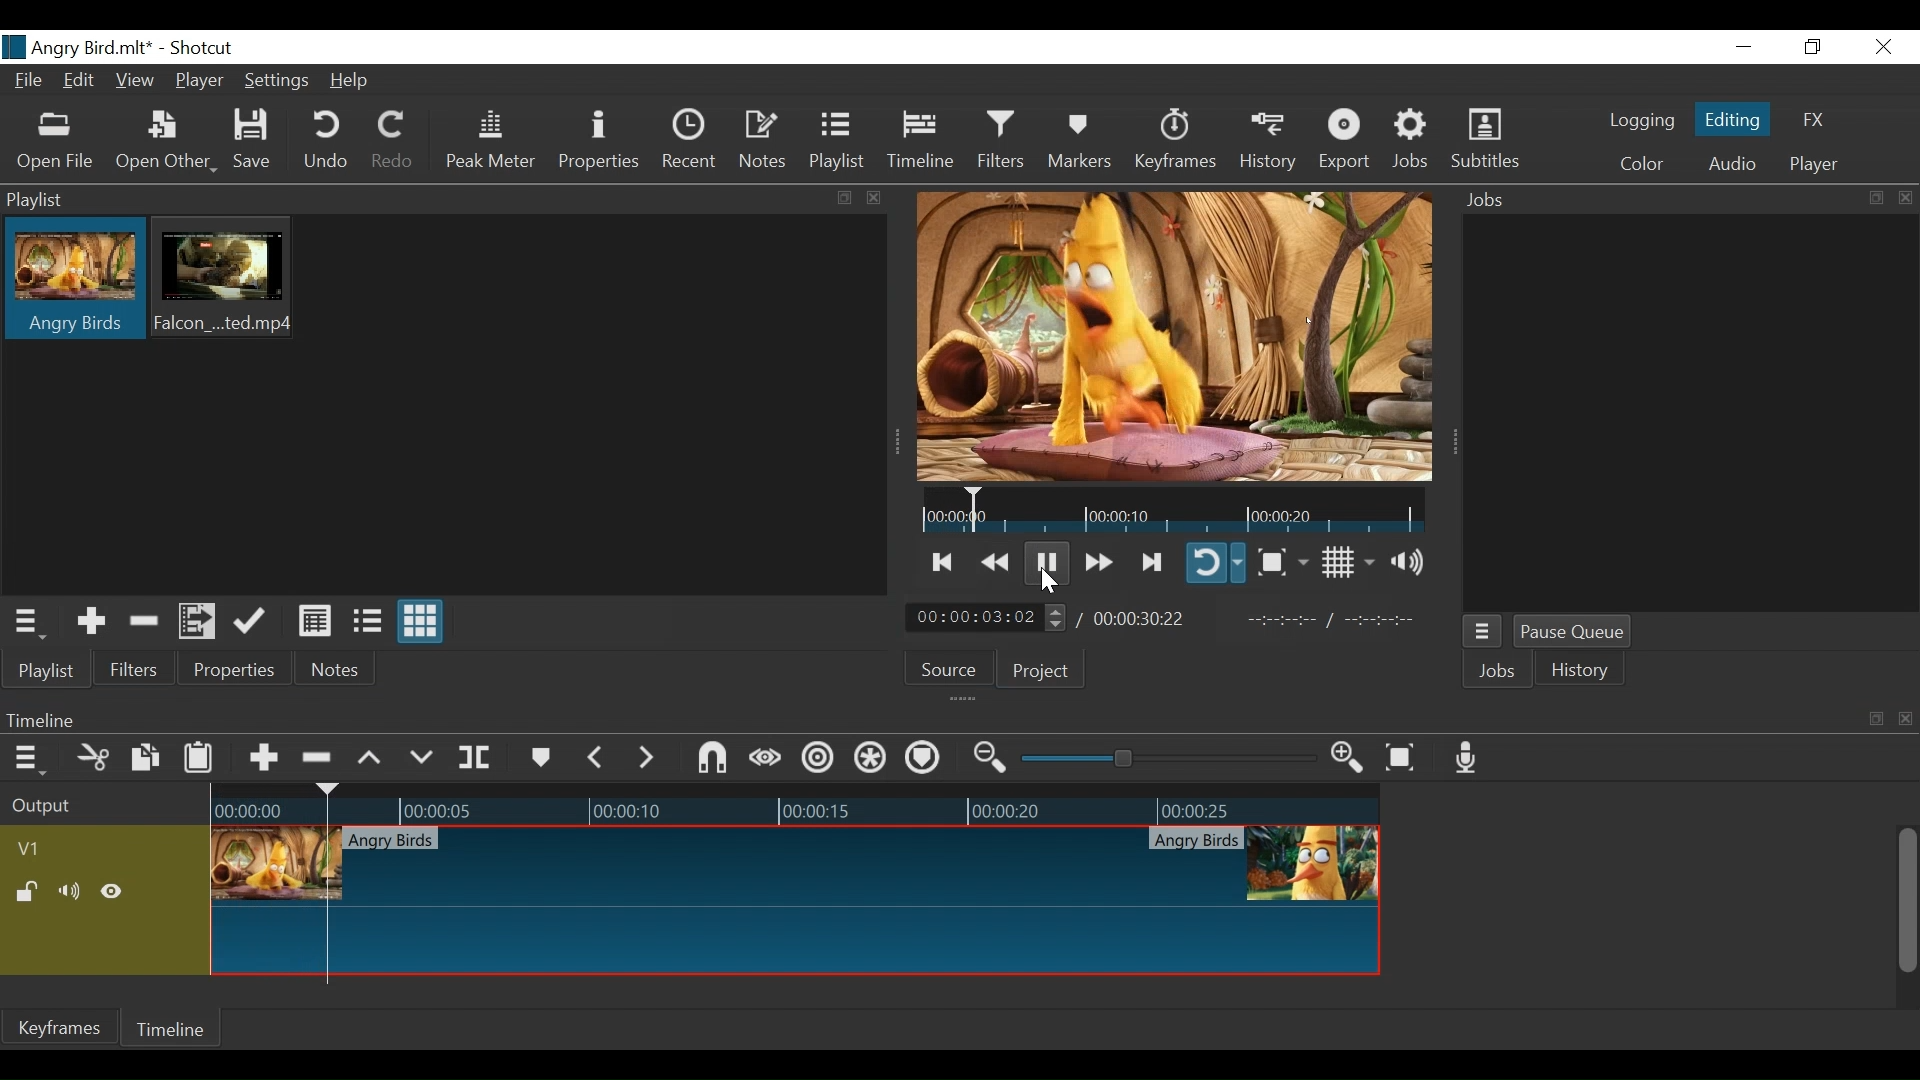 This screenshot has height=1080, width=1920. Describe the element at coordinates (280, 80) in the screenshot. I see `Settings` at that location.